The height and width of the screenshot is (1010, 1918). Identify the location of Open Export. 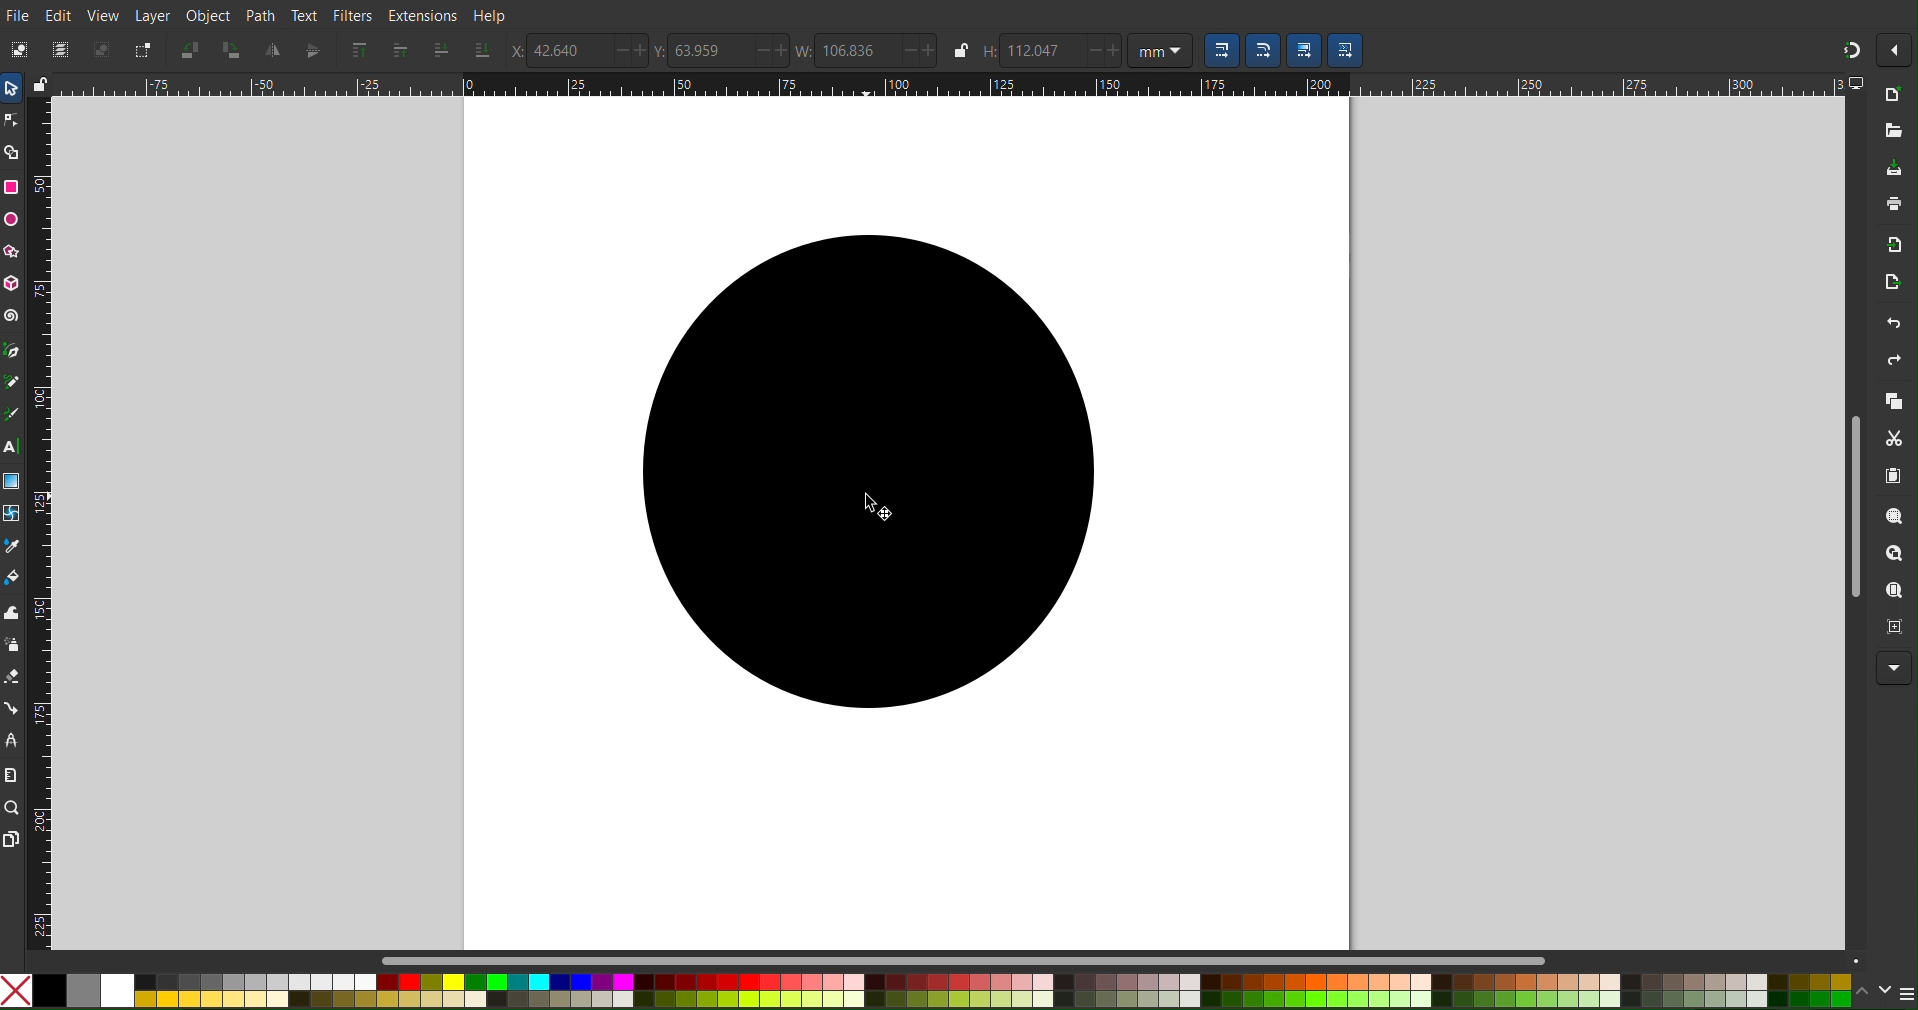
(1892, 284).